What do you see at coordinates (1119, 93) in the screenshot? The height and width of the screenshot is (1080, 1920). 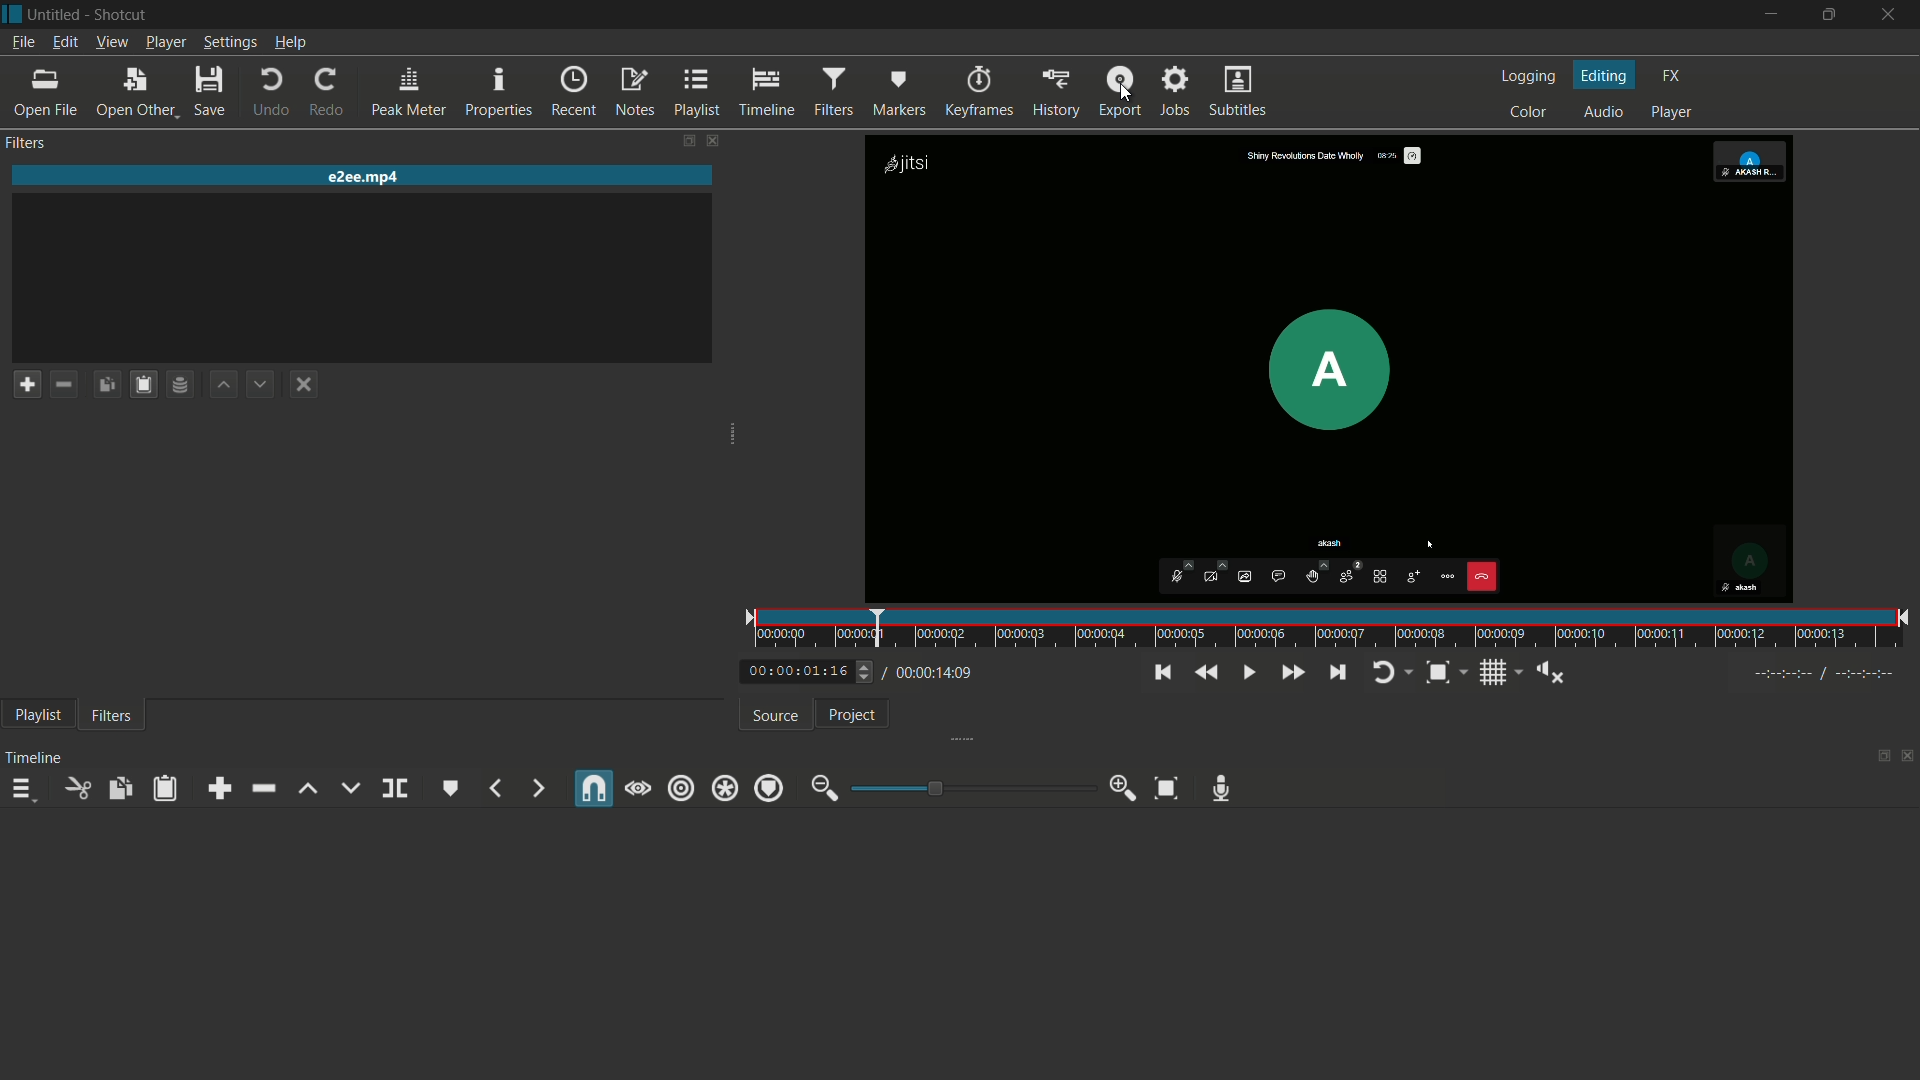 I see `export` at bounding box center [1119, 93].